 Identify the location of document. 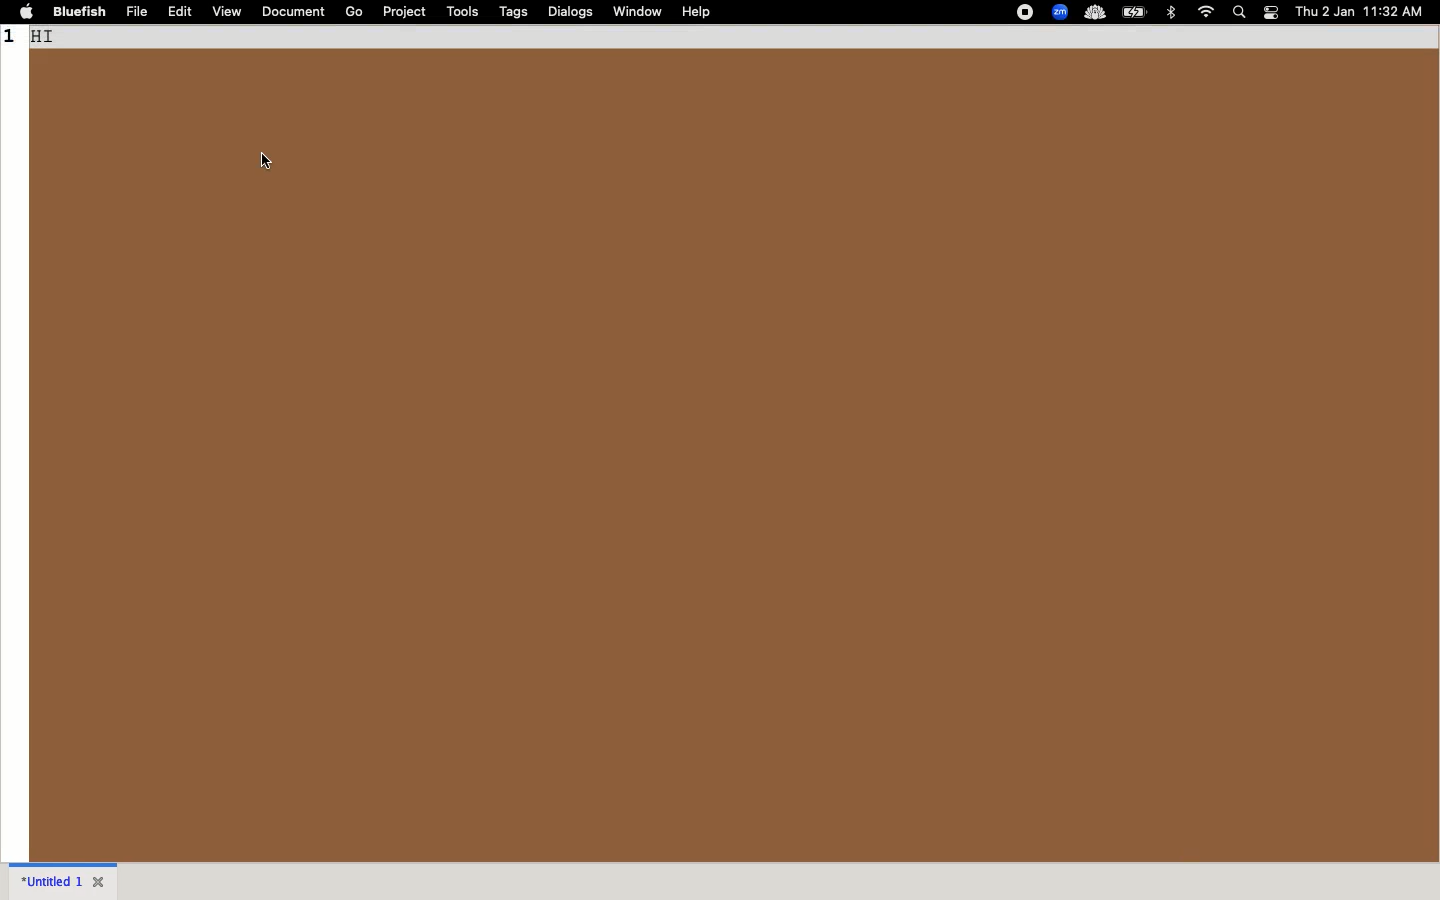
(295, 12).